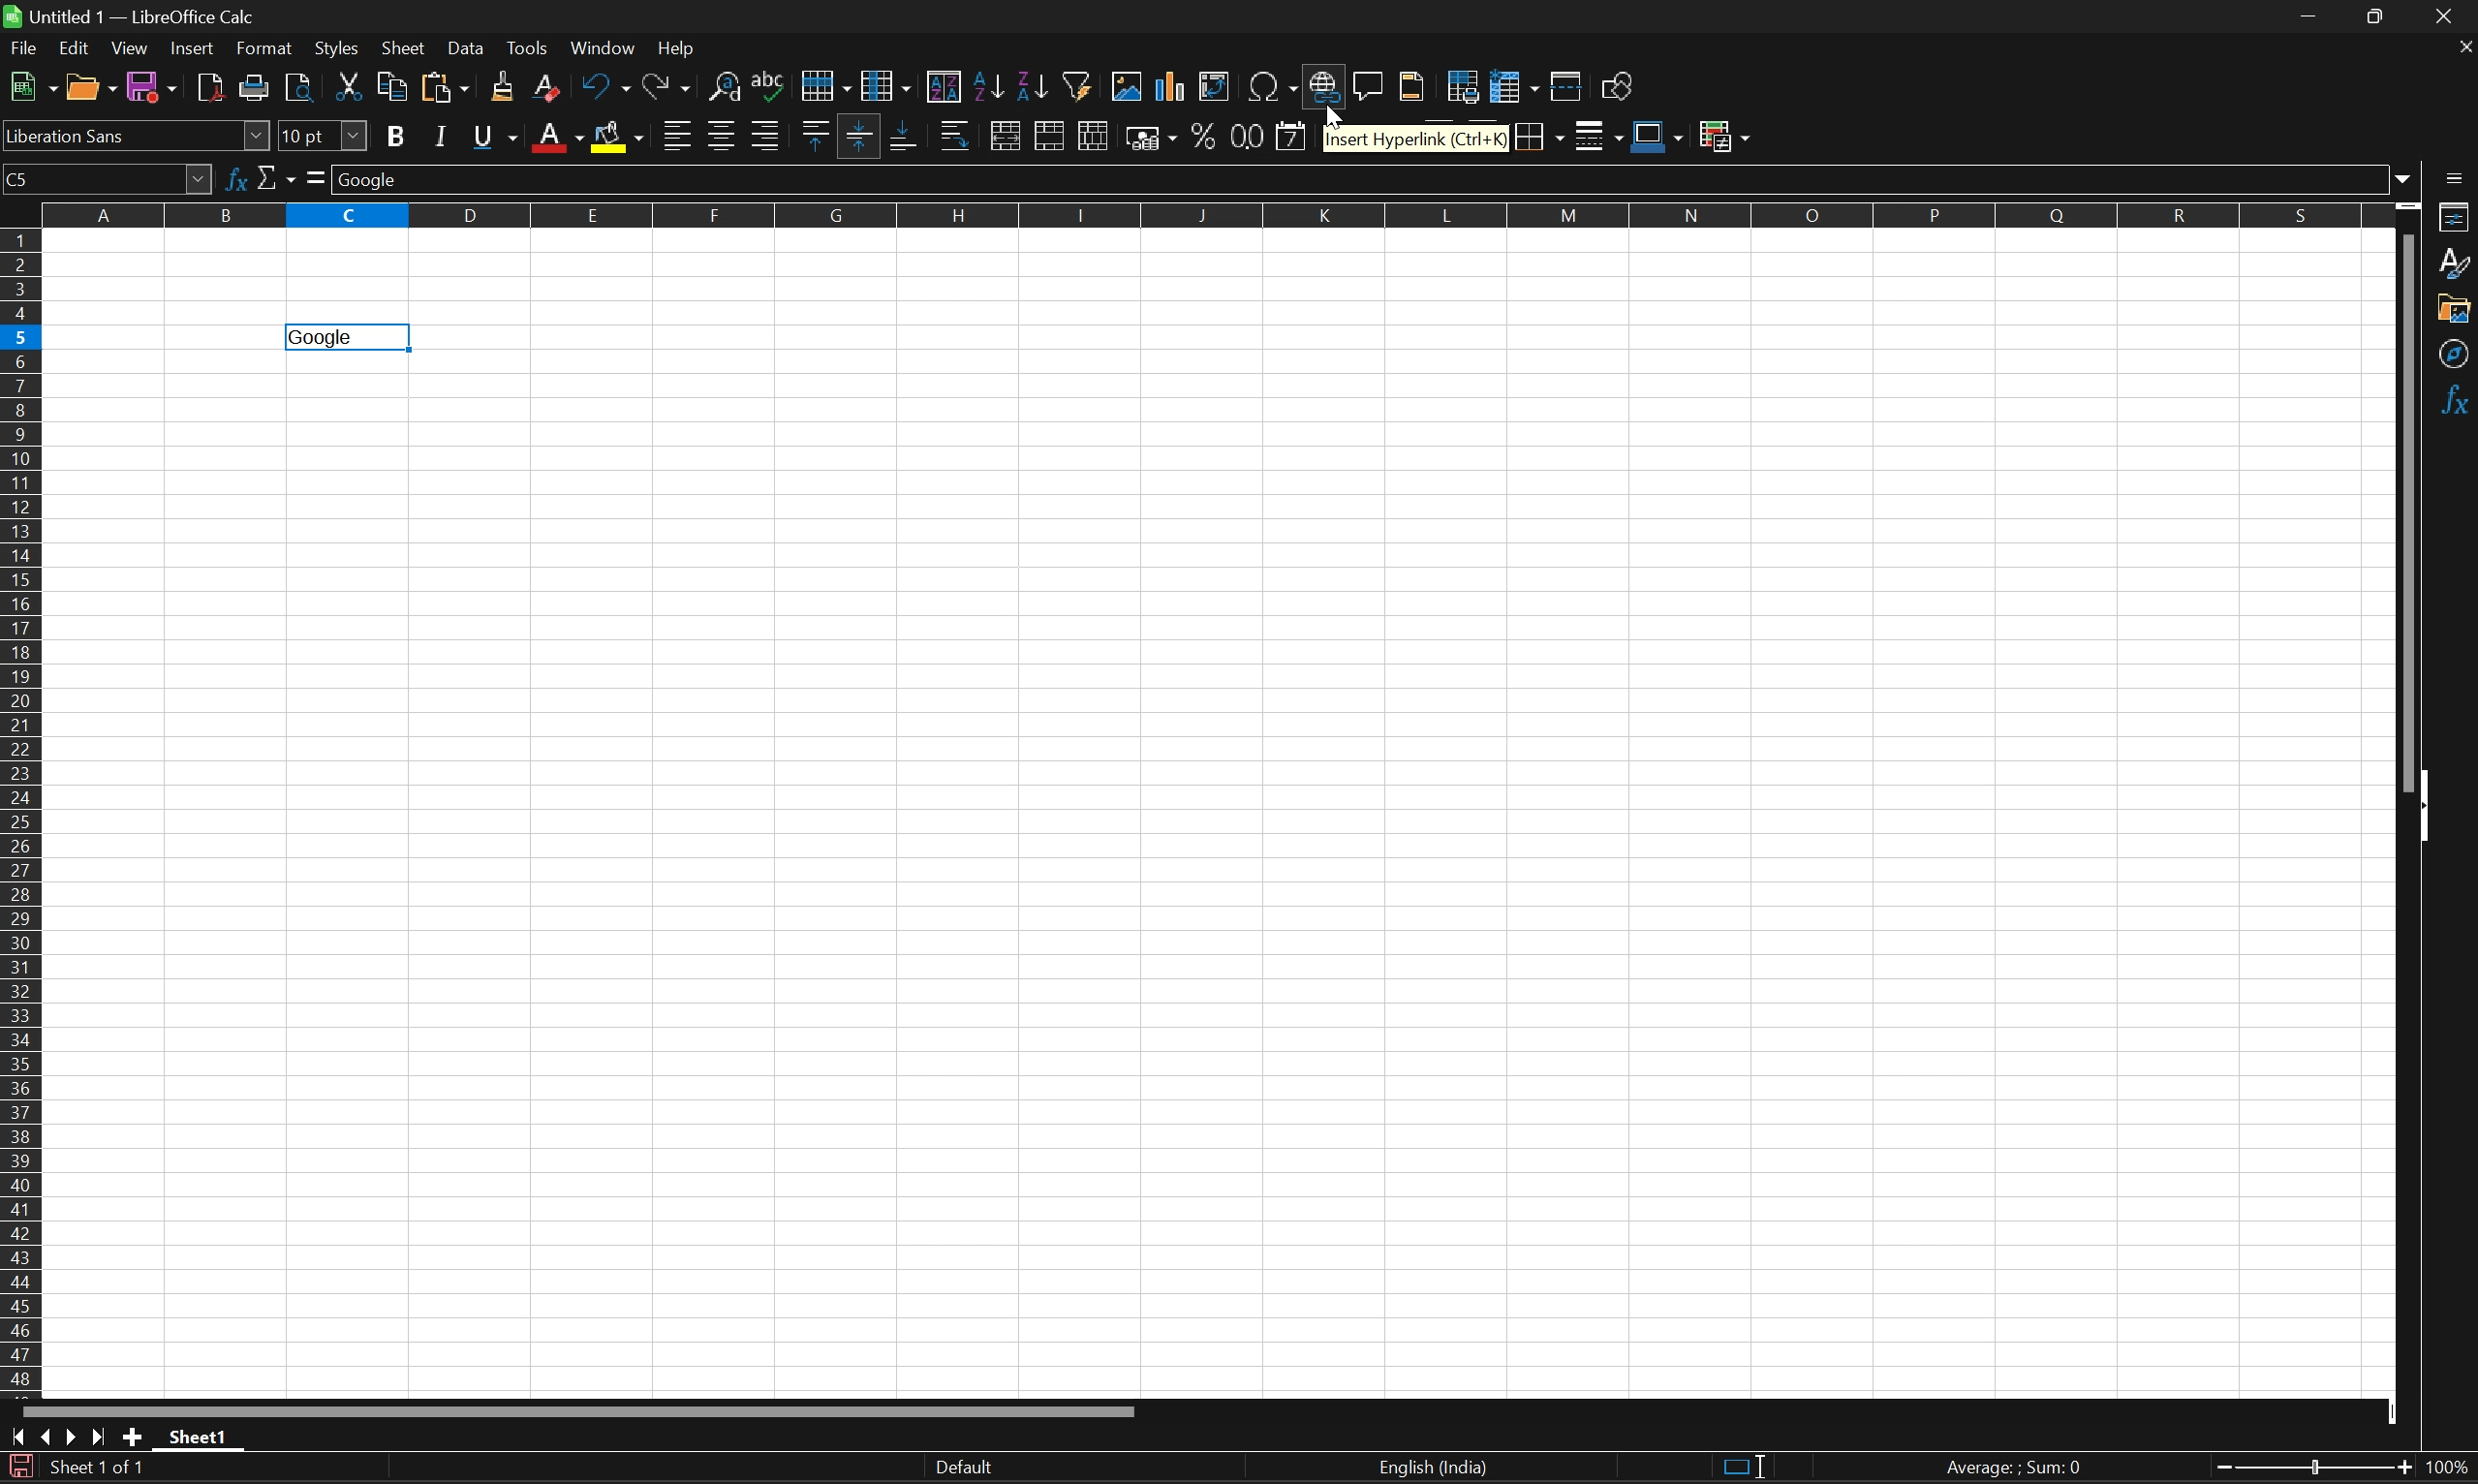  I want to click on Insert image, so click(1129, 84).